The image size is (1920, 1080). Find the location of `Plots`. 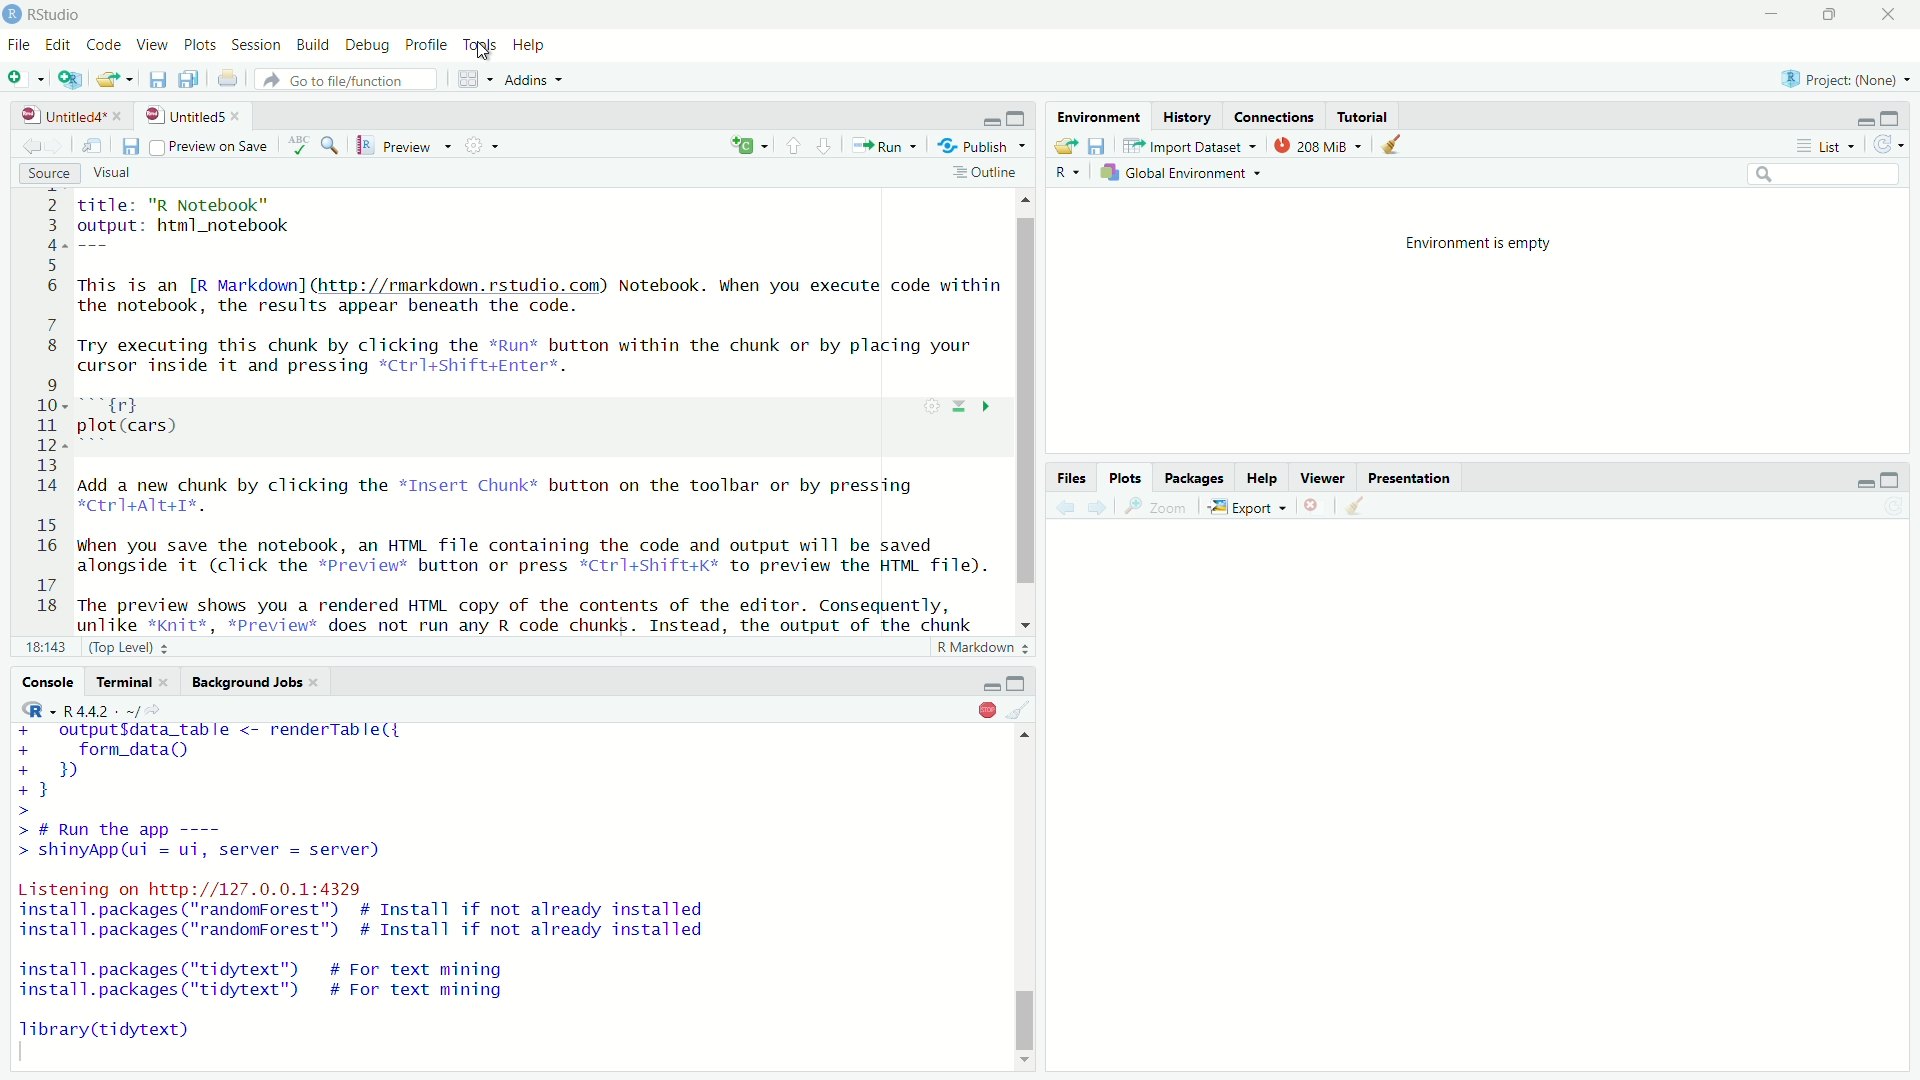

Plots is located at coordinates (1125, 478).